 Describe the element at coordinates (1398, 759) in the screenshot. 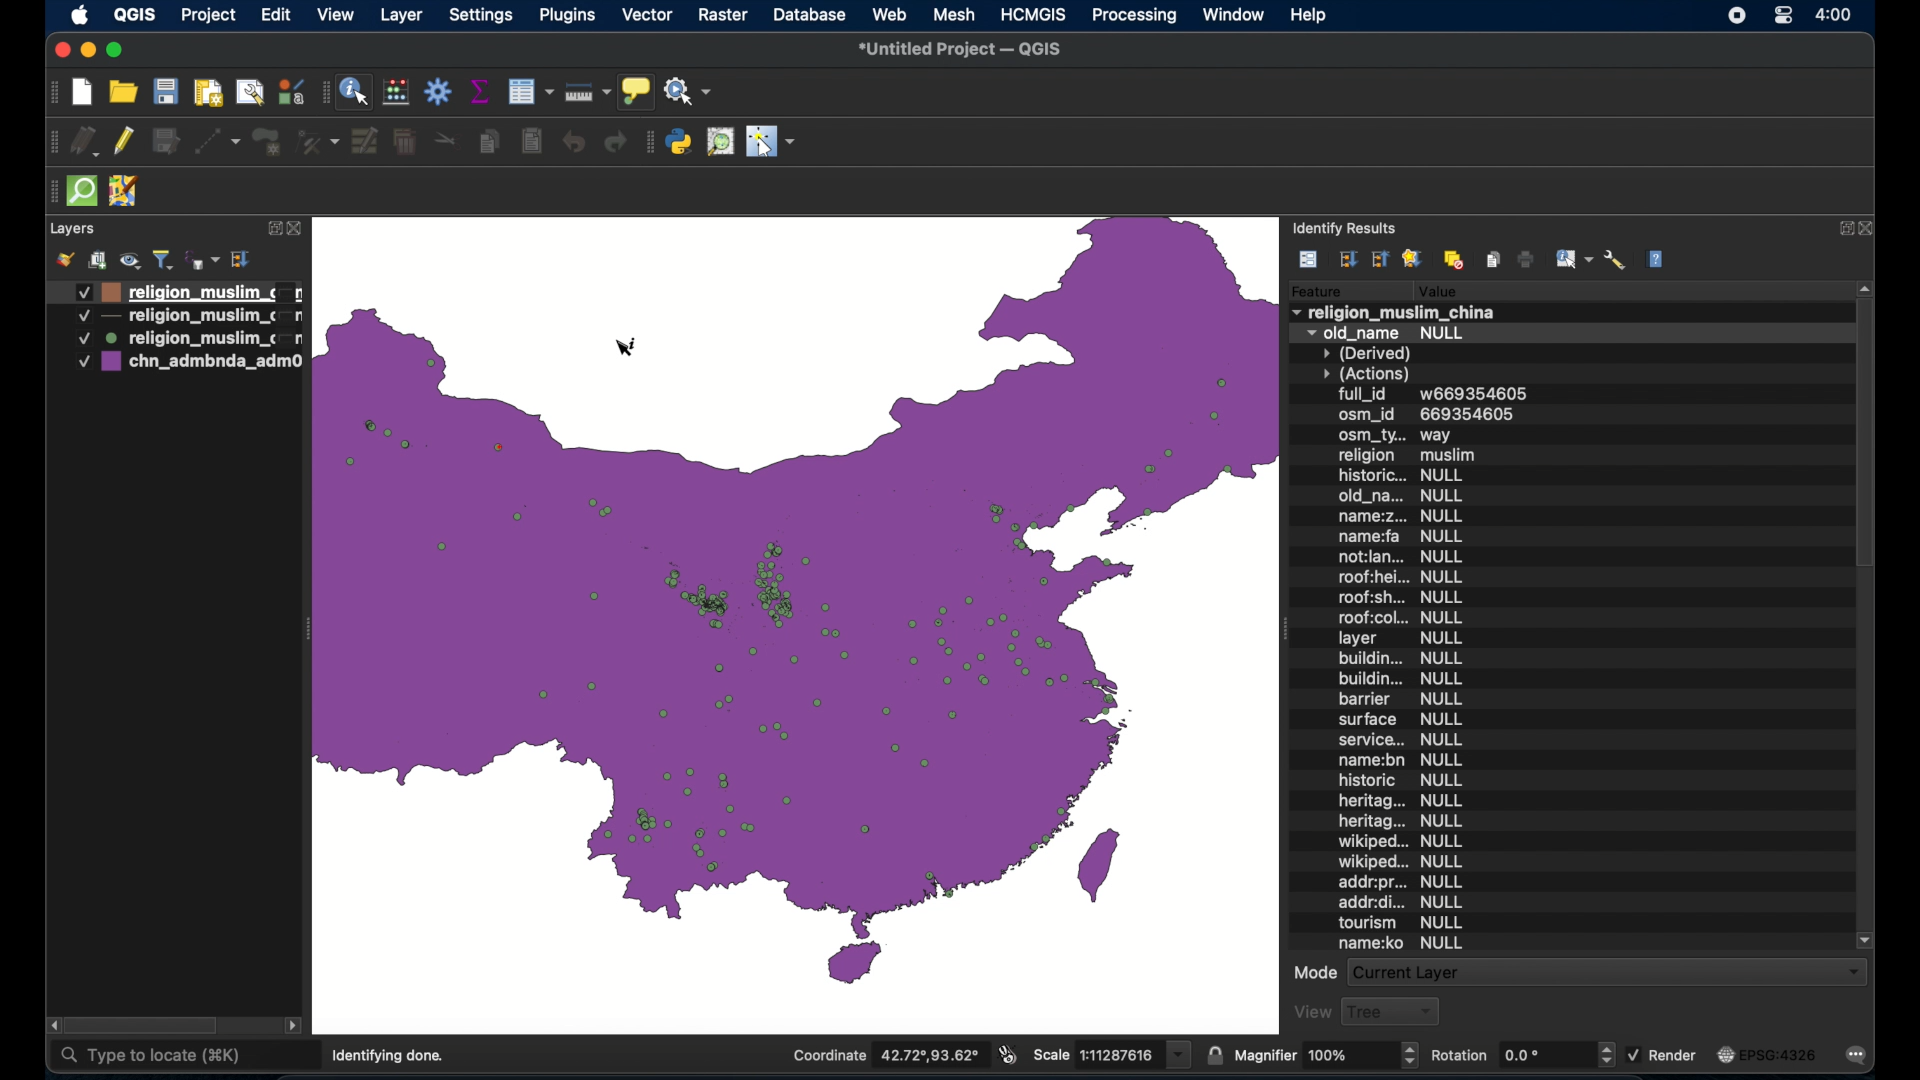

I see `name` at that location.